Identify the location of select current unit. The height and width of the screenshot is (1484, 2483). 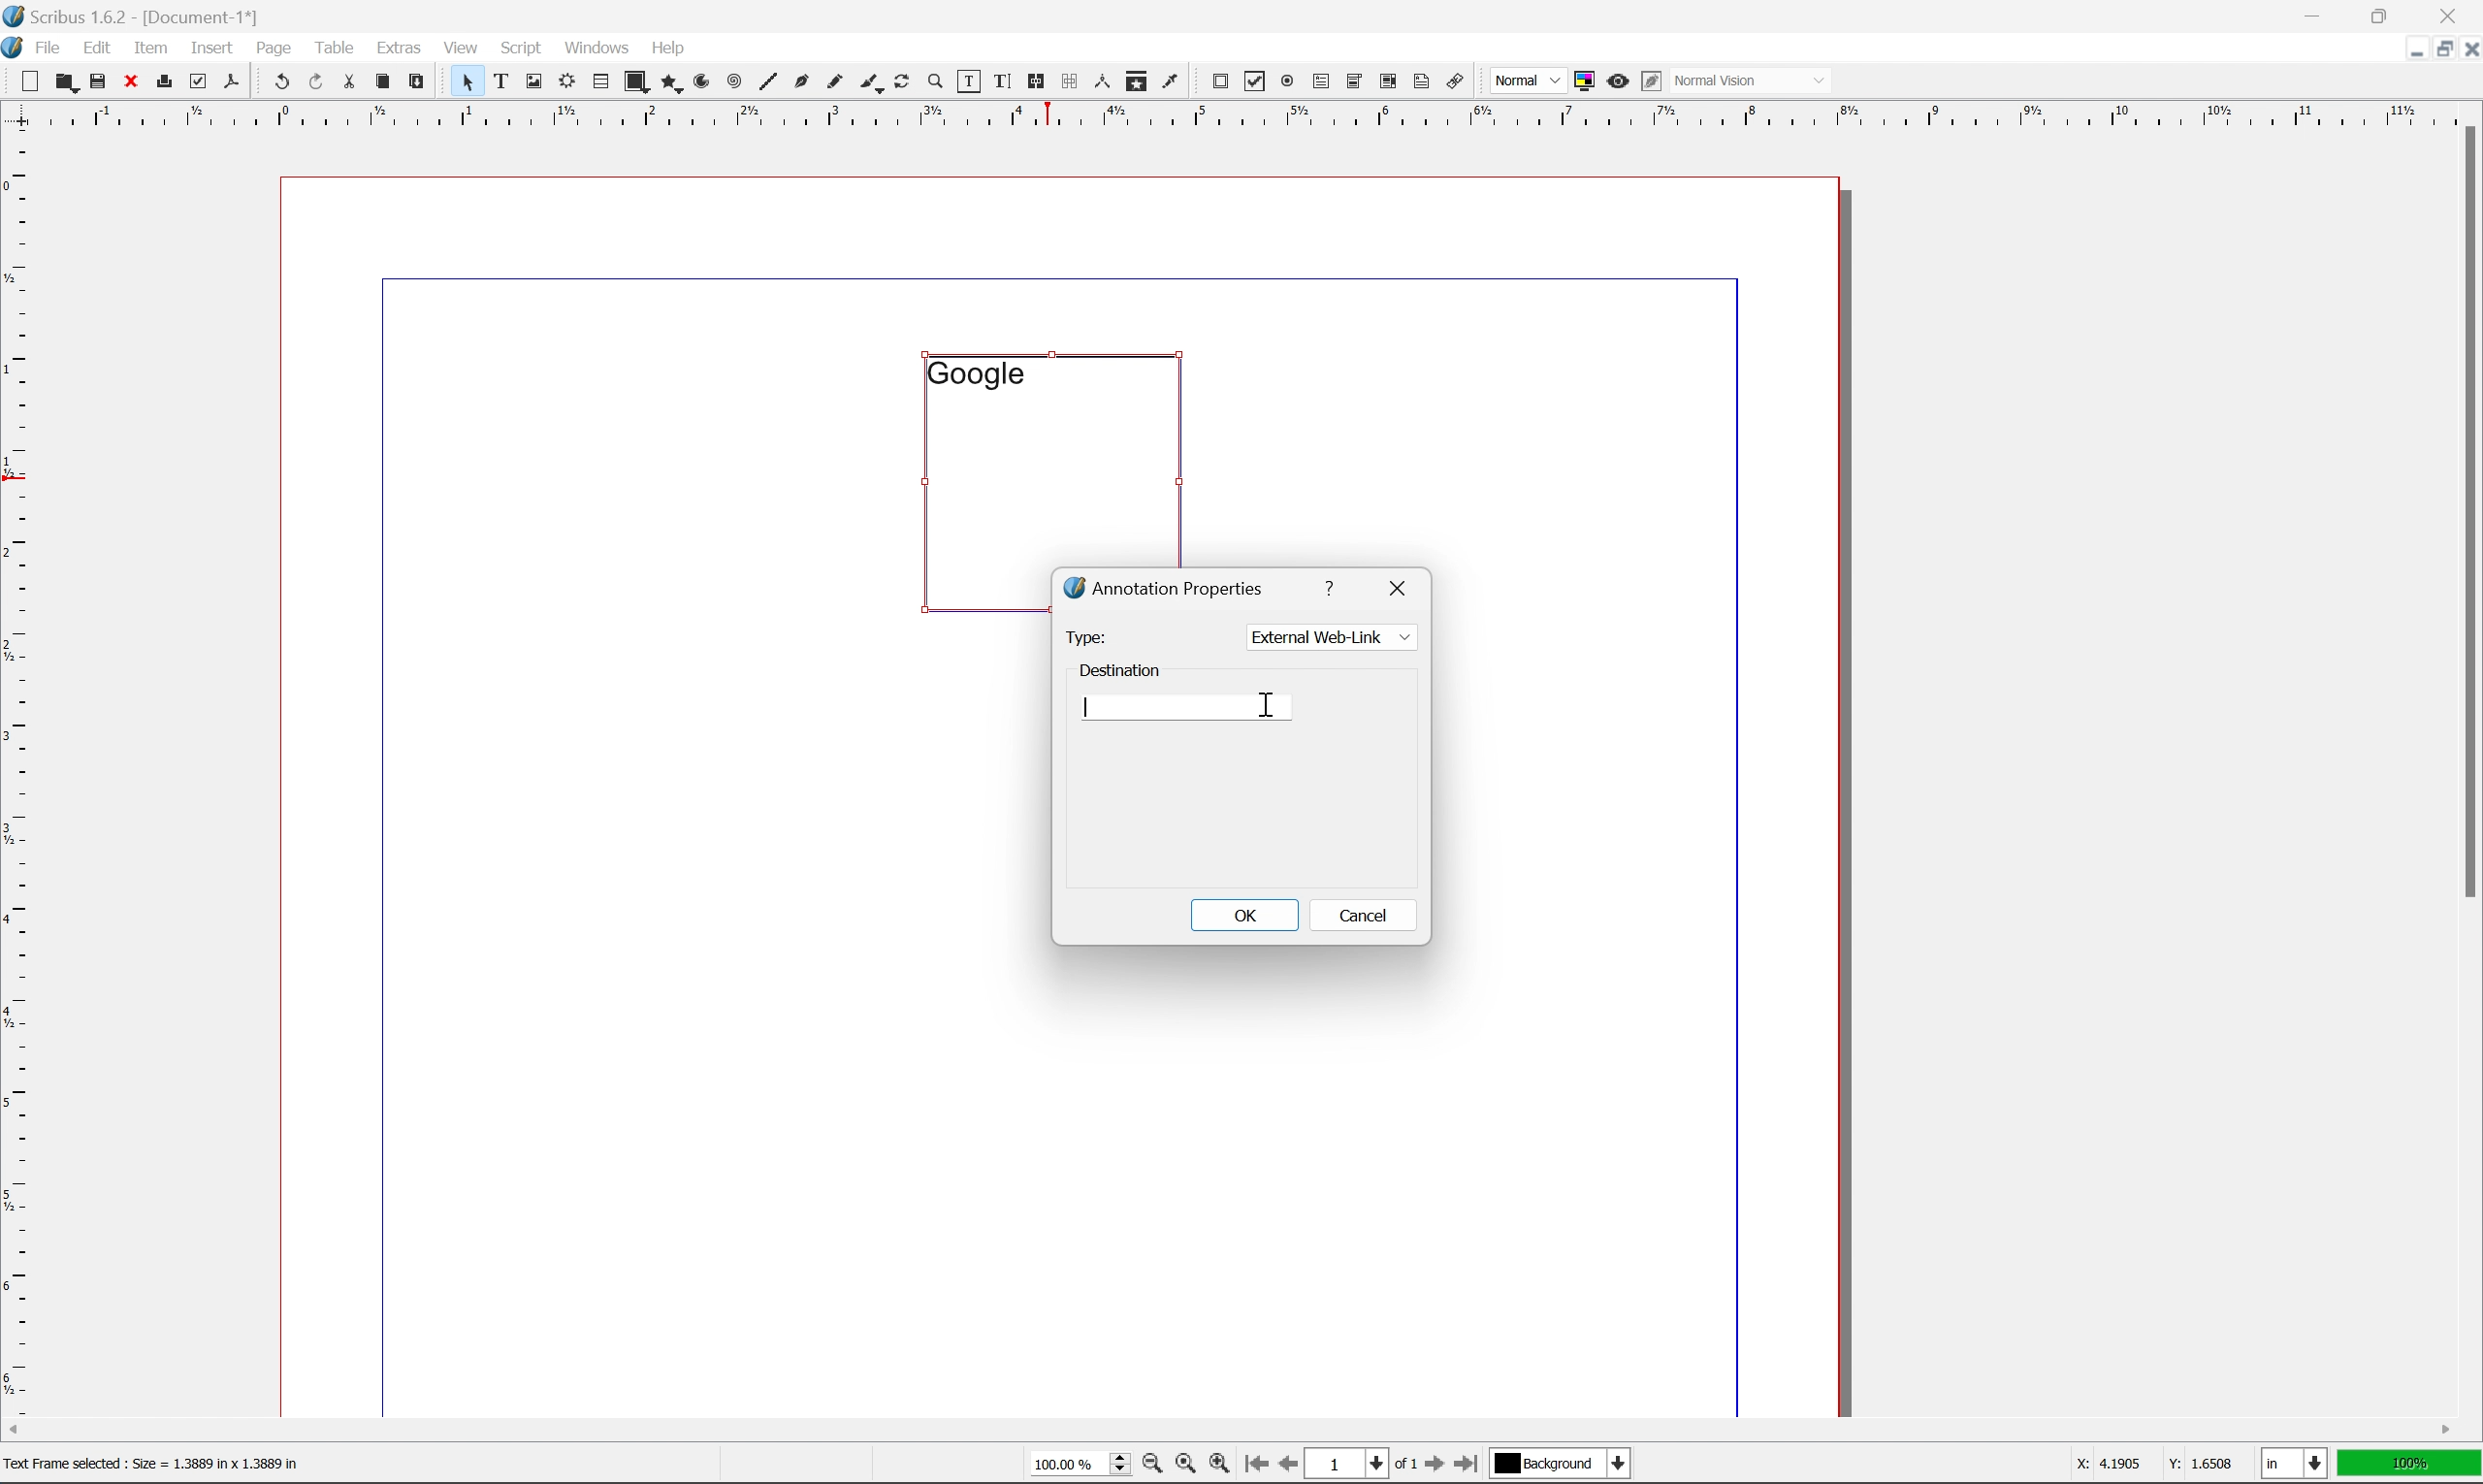
(2297, 1465).